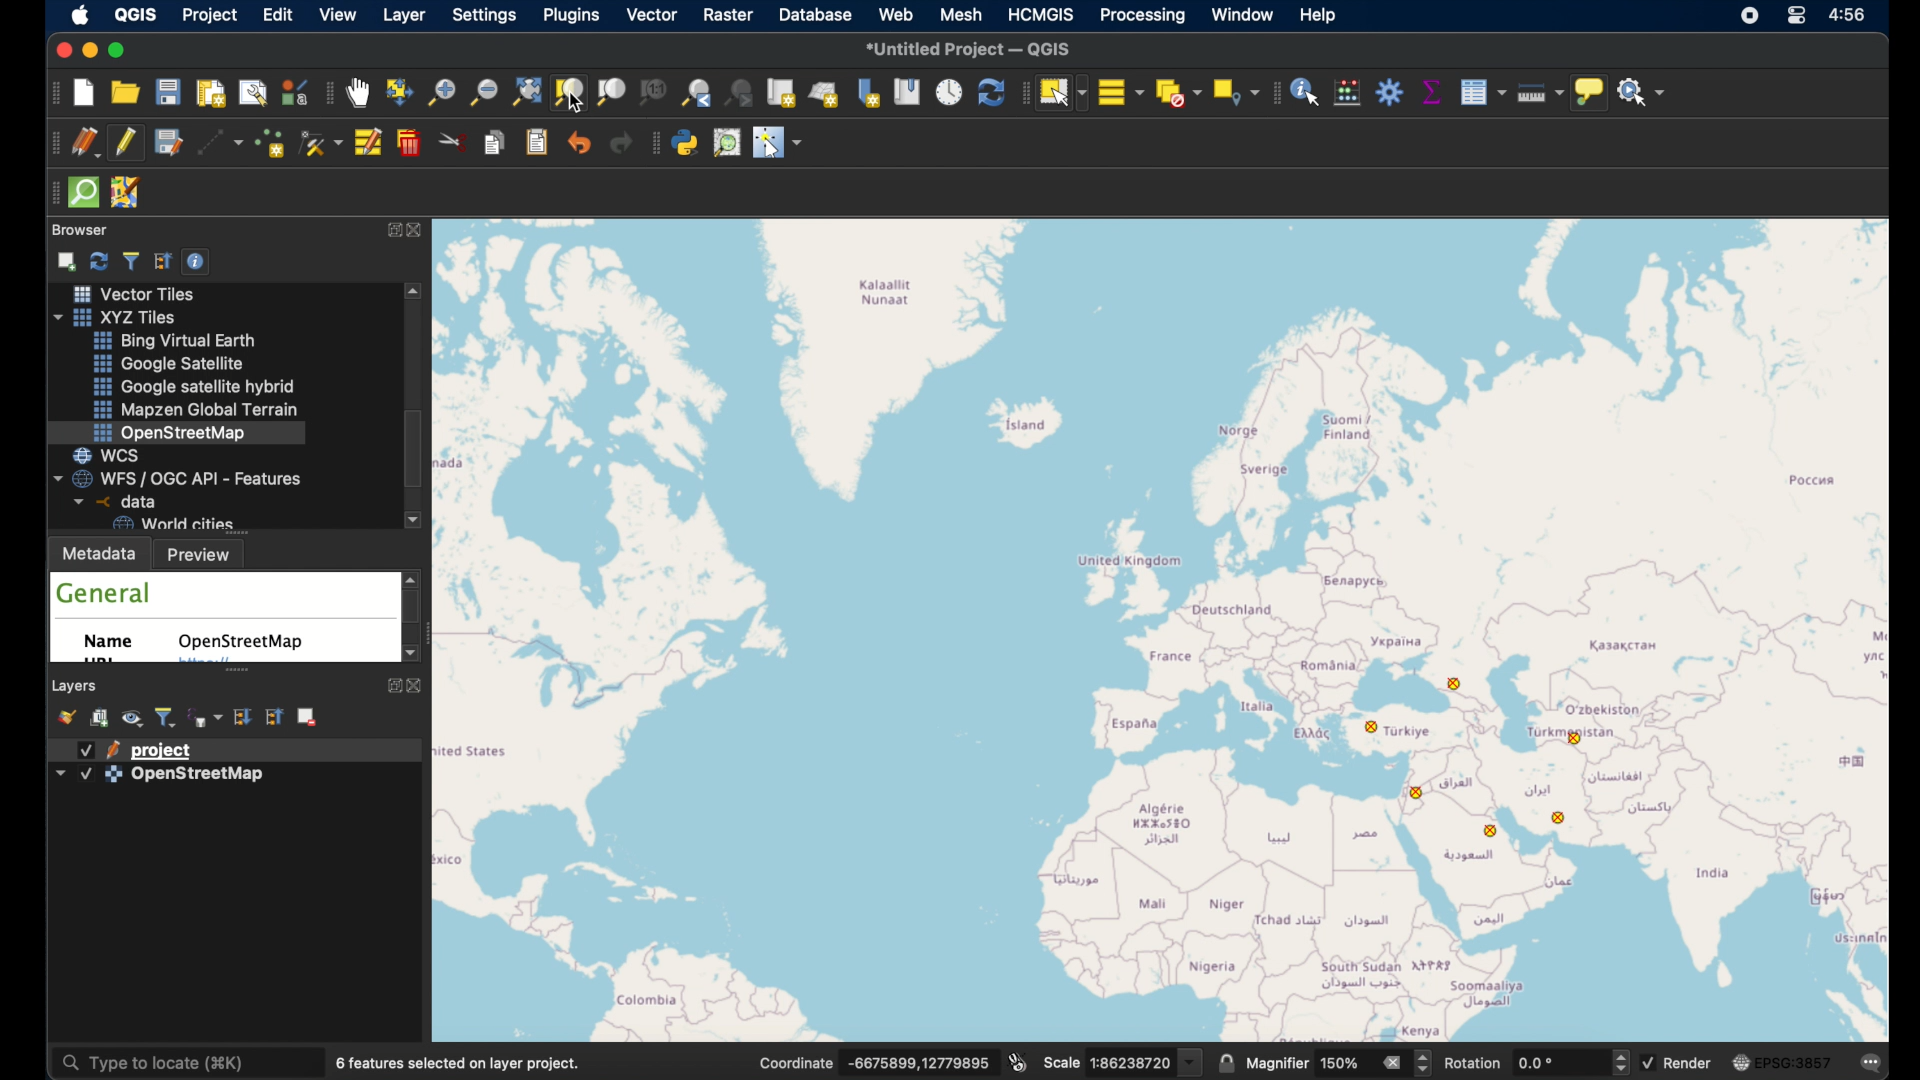 Image resolution: width=1920 pixels, height=1080 pixels. I want to click on digitizing toolbar, so click(51, 143).